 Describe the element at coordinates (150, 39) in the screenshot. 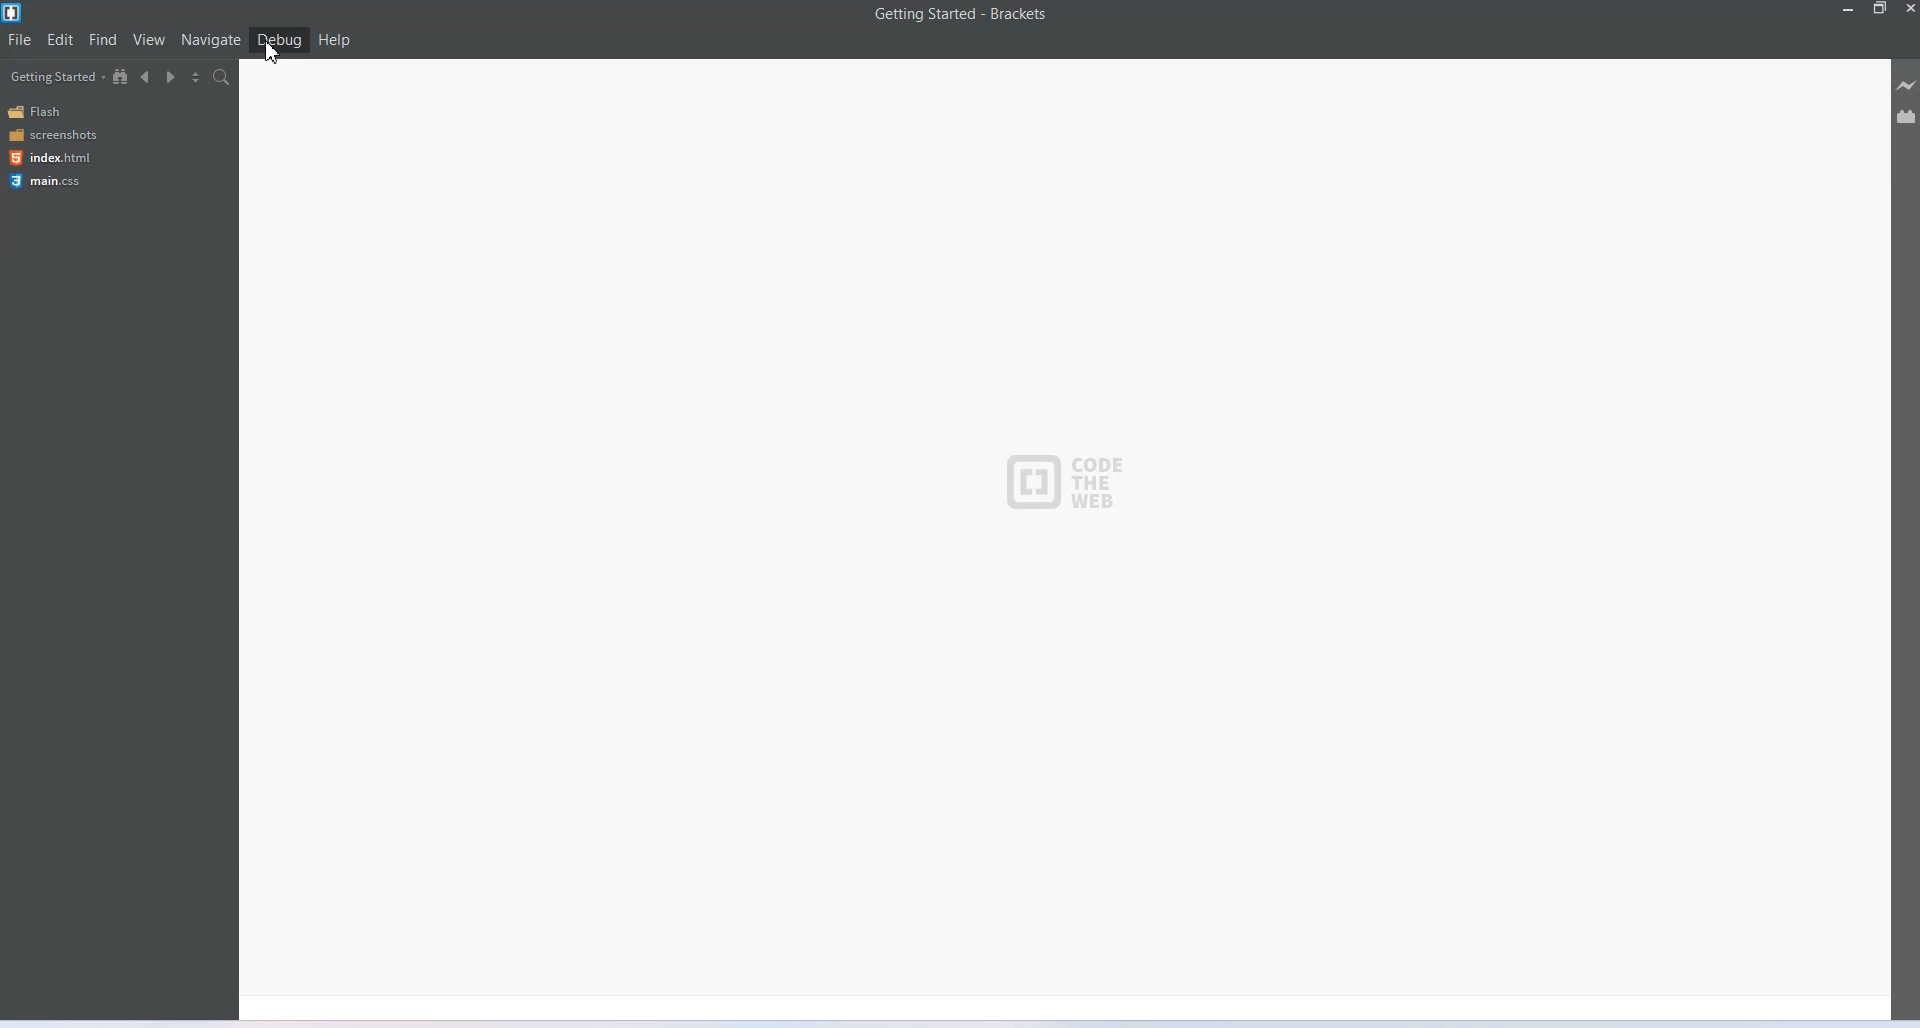

I see `view` at that location.